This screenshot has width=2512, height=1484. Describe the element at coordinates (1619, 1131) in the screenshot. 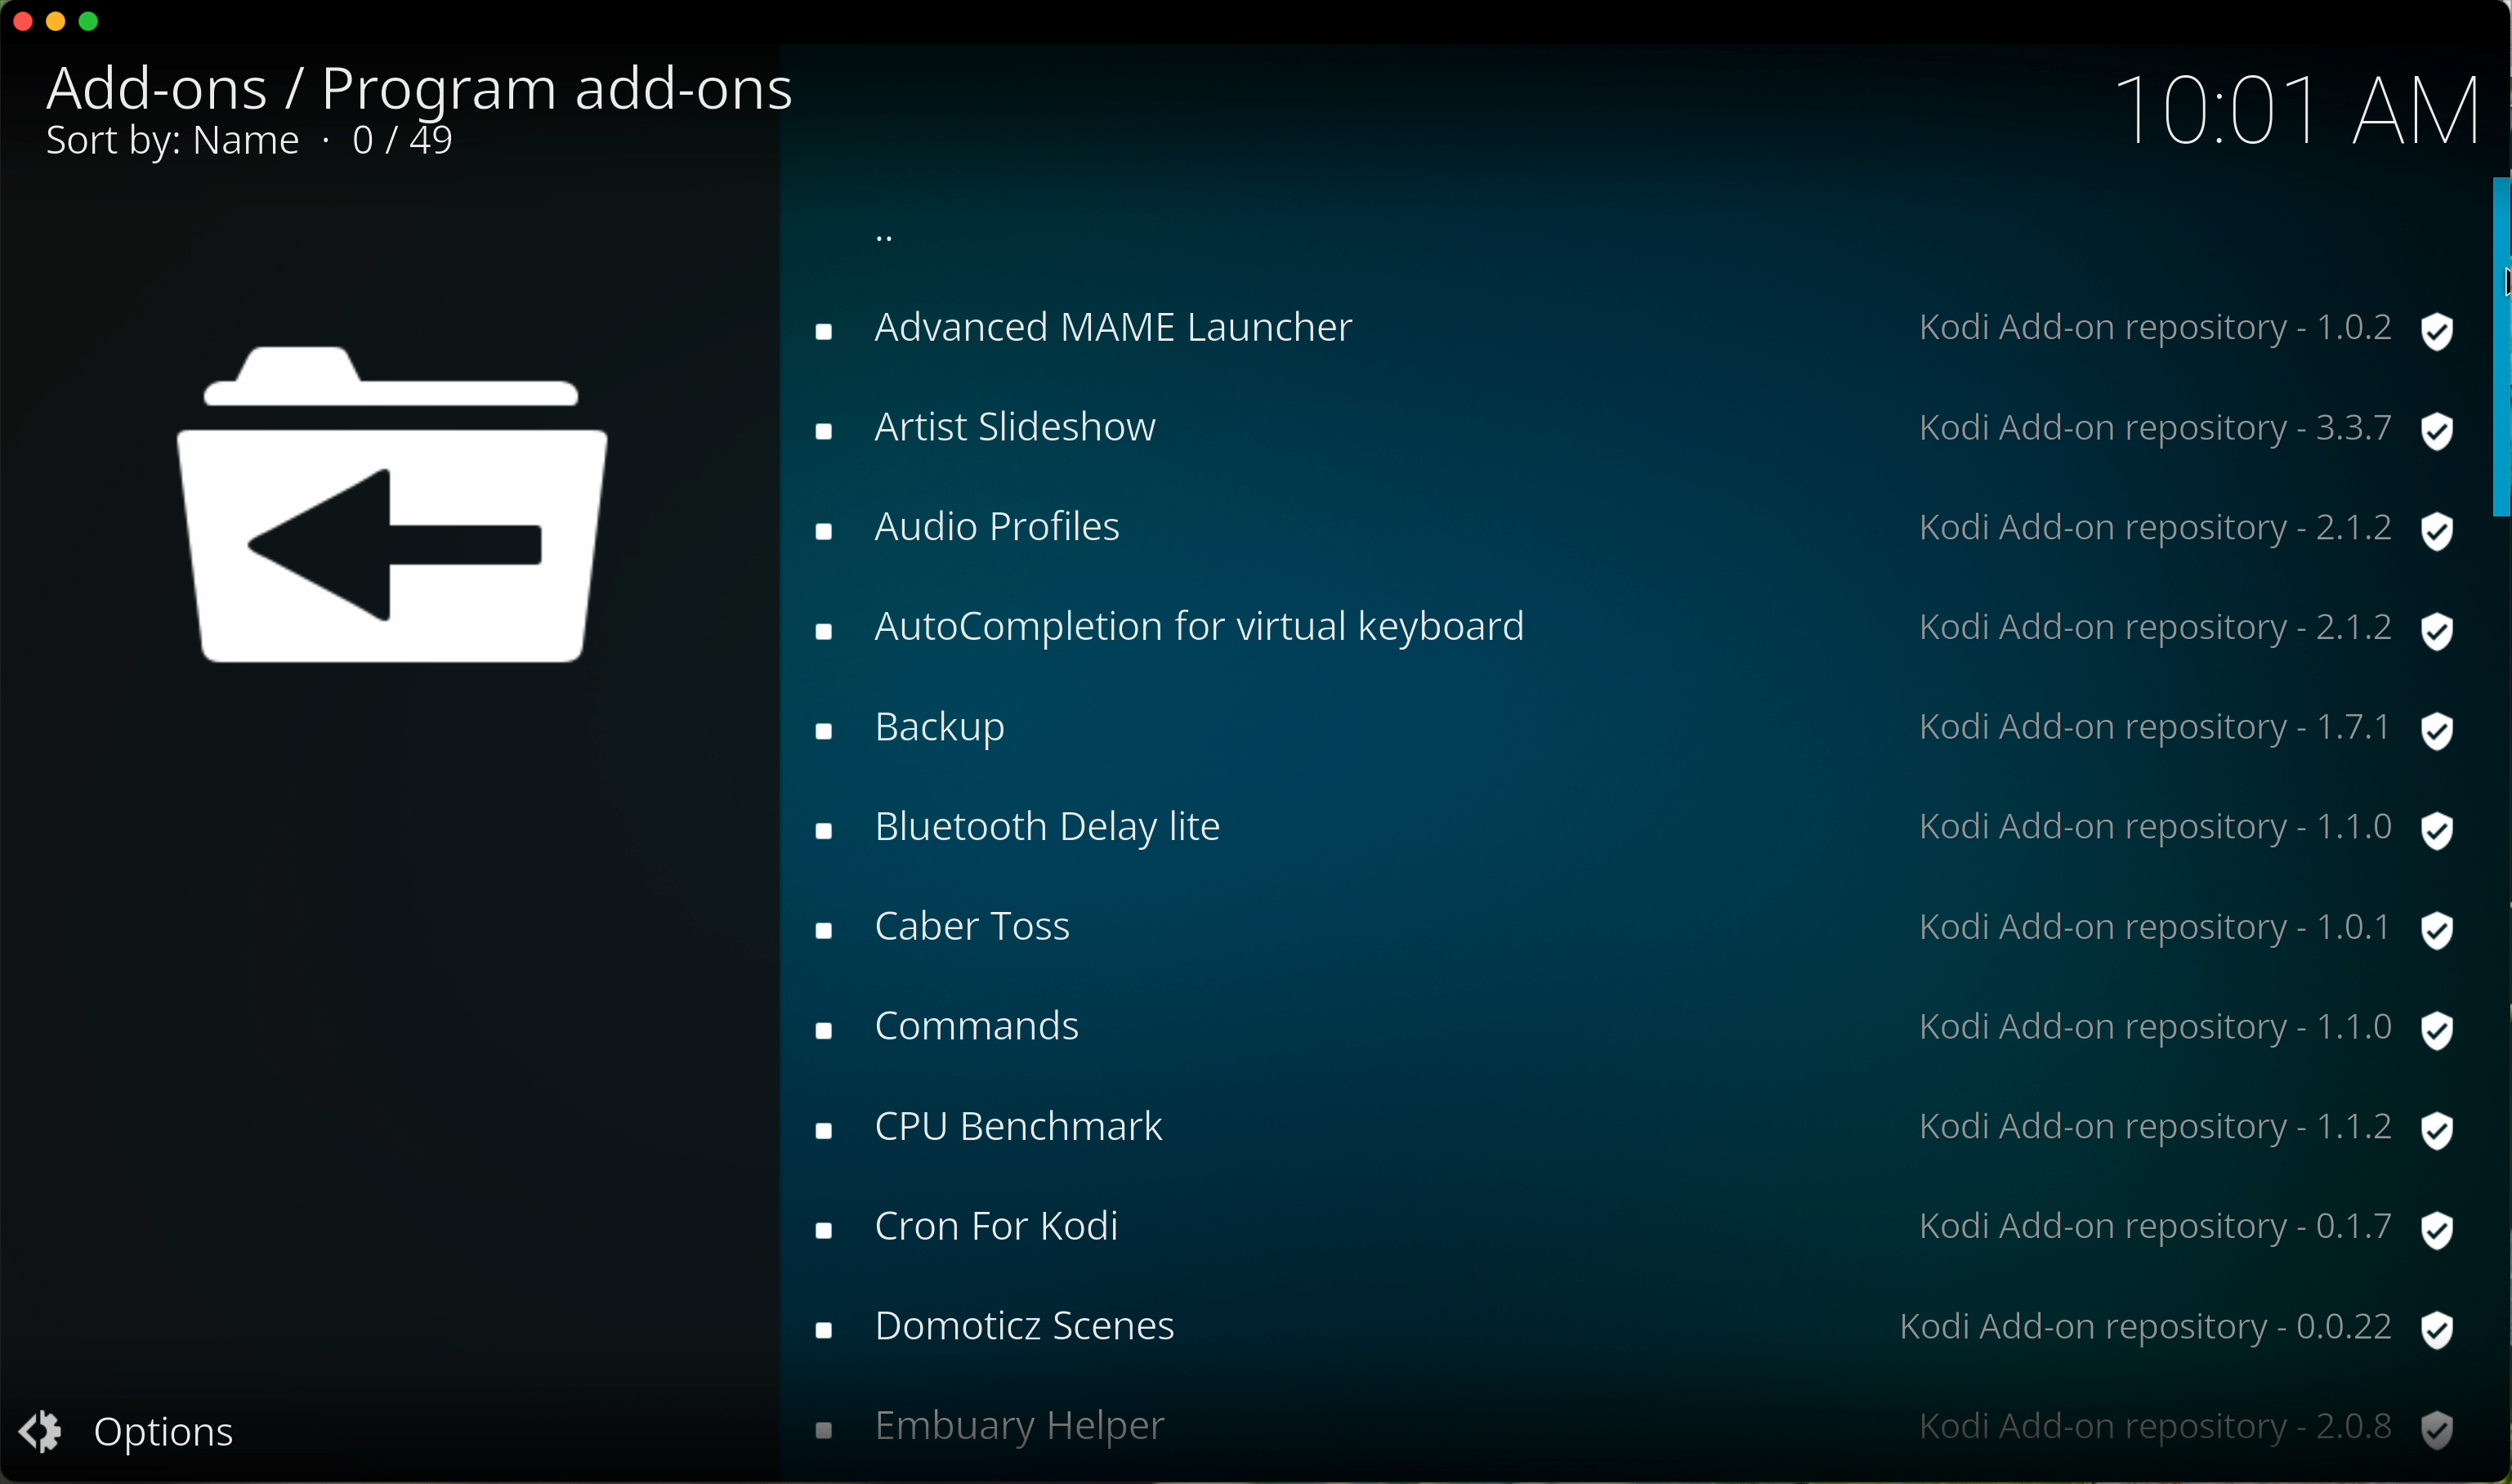

I see `CPU brenchmark` at that location.